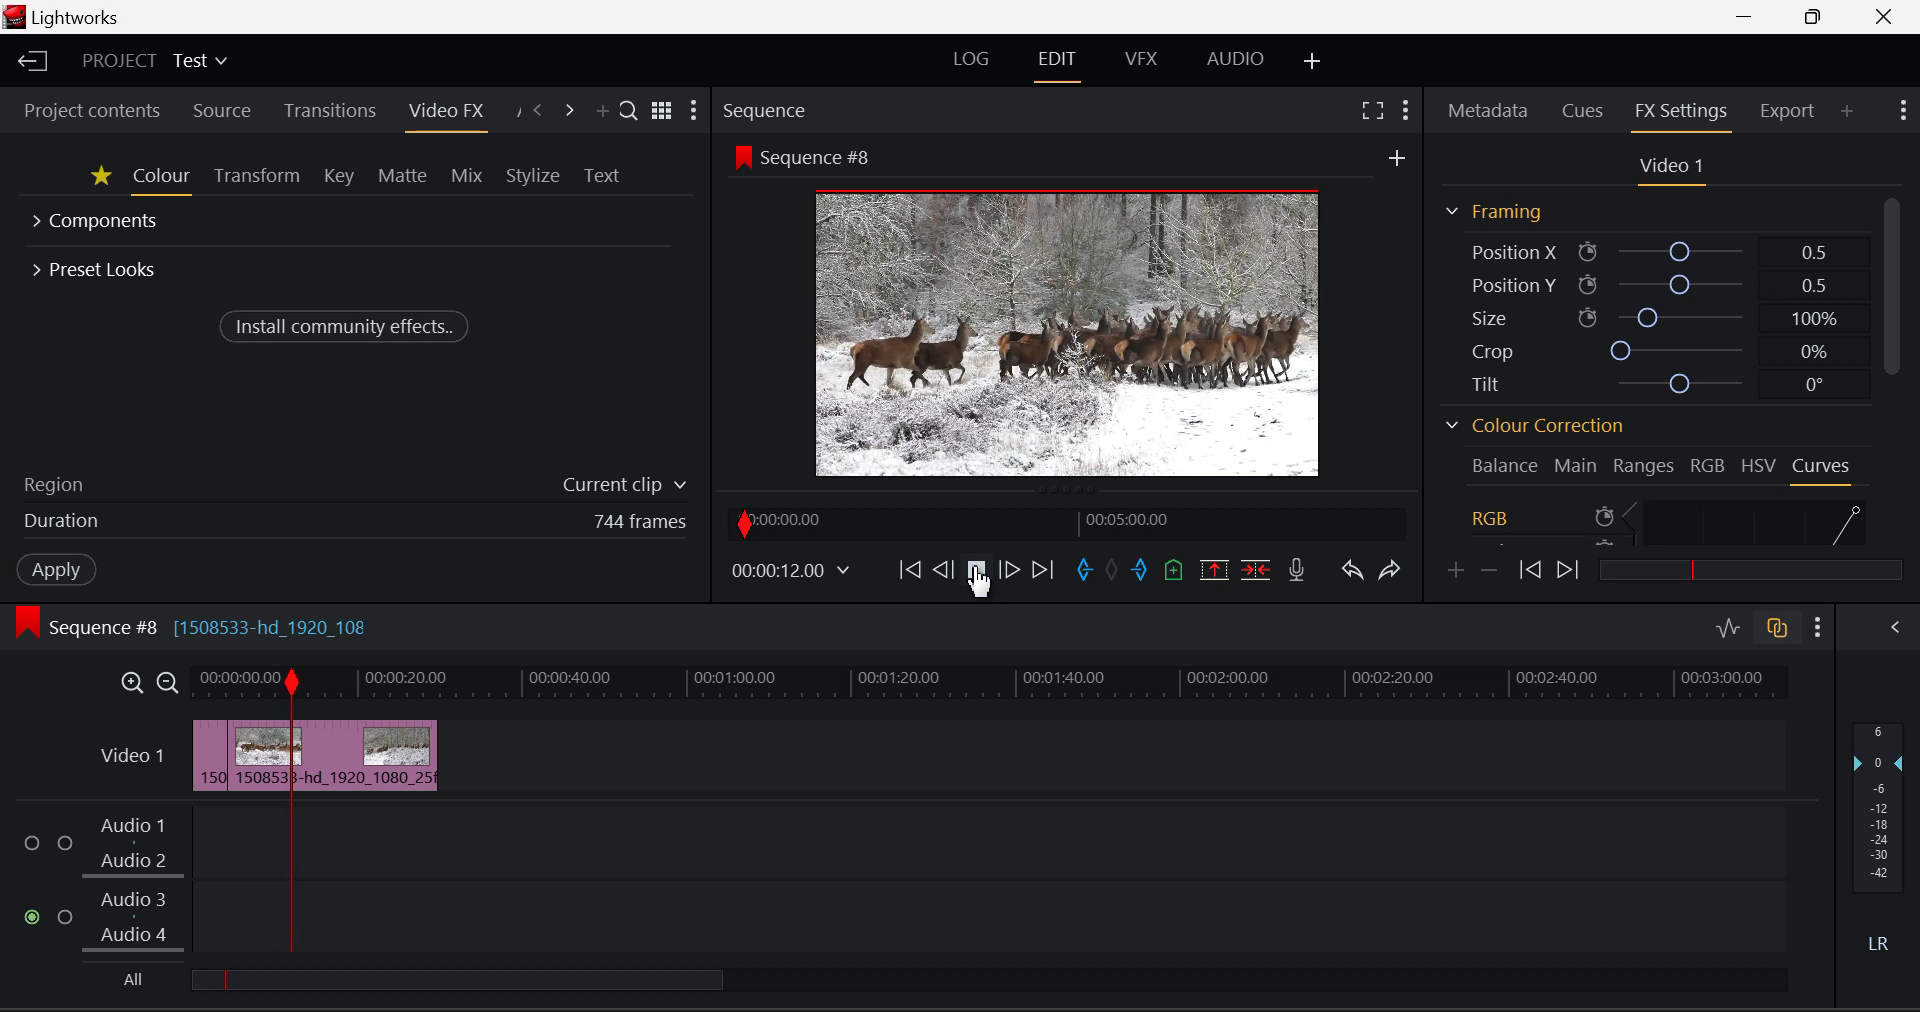 This screenshot has height=1012, width=1920. I want to click on Video FX, so click(443, 111).